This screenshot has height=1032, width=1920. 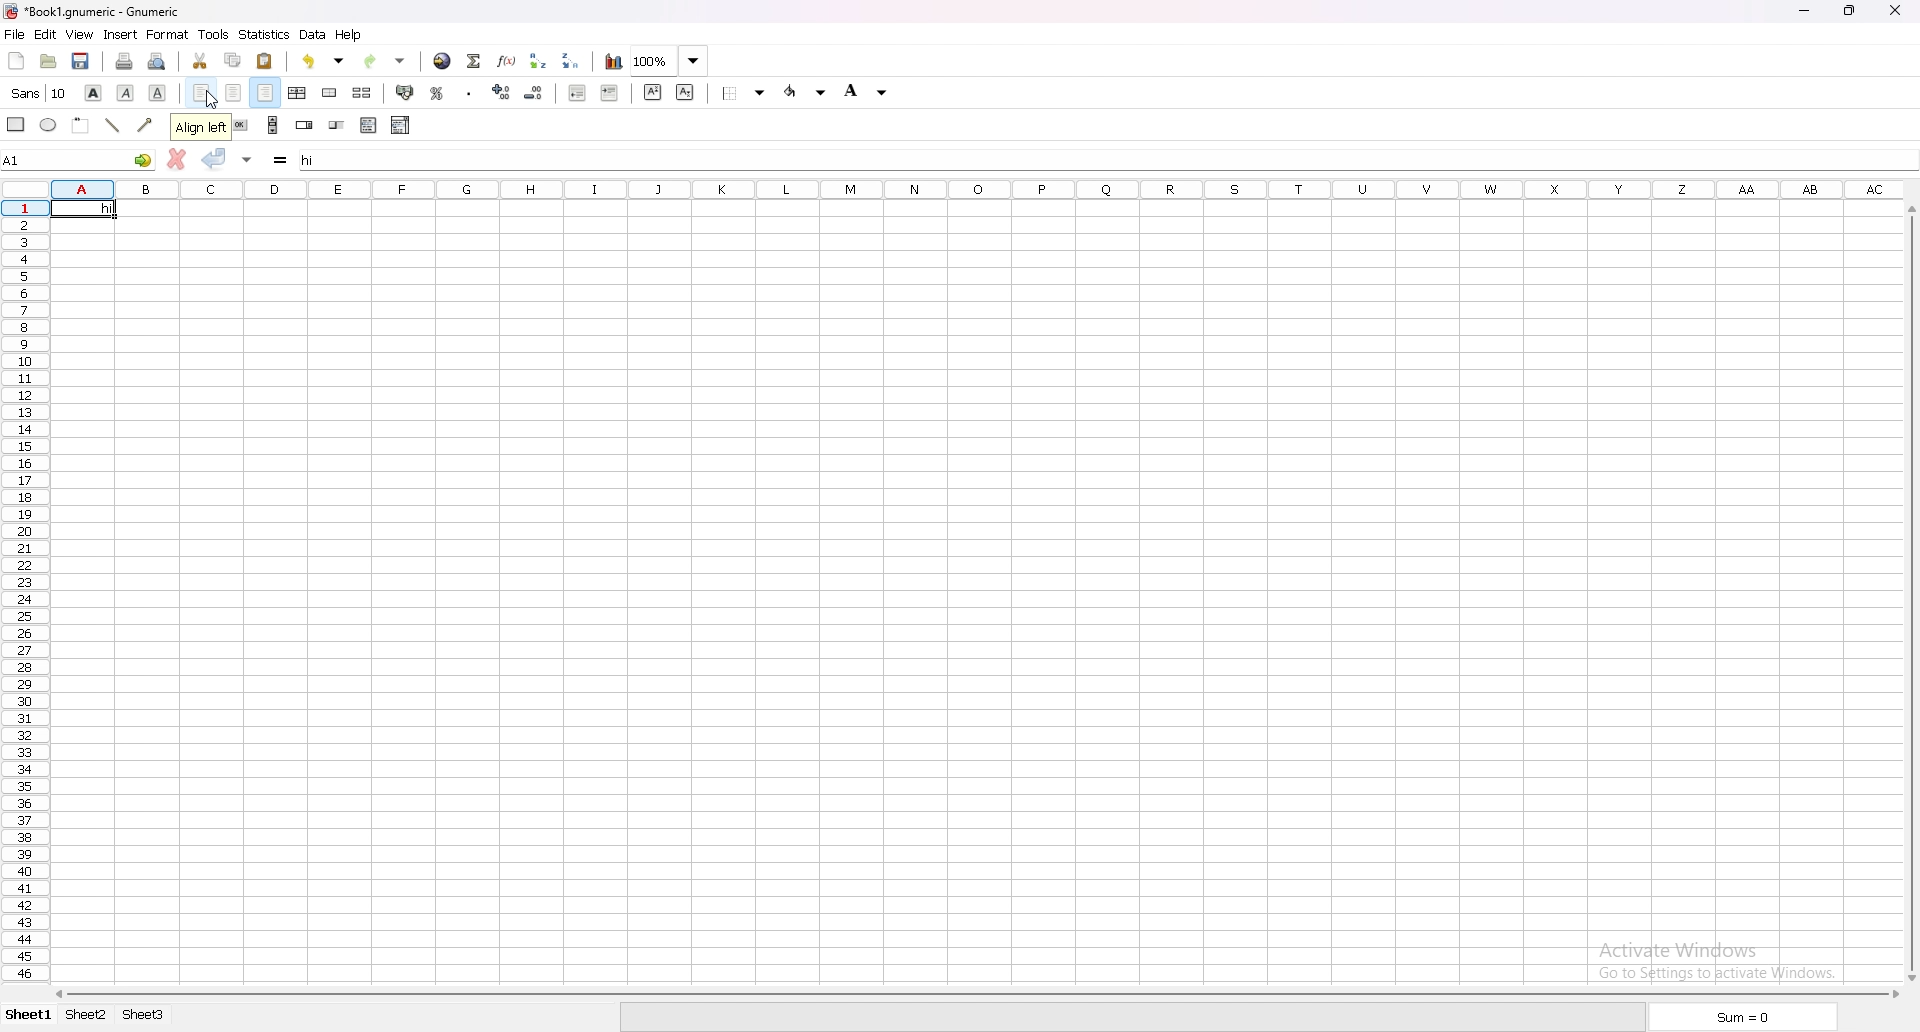 What do you see at coordinates (267, 94) in the screenshot?
I see `align right` at bounding box center [267, 94].